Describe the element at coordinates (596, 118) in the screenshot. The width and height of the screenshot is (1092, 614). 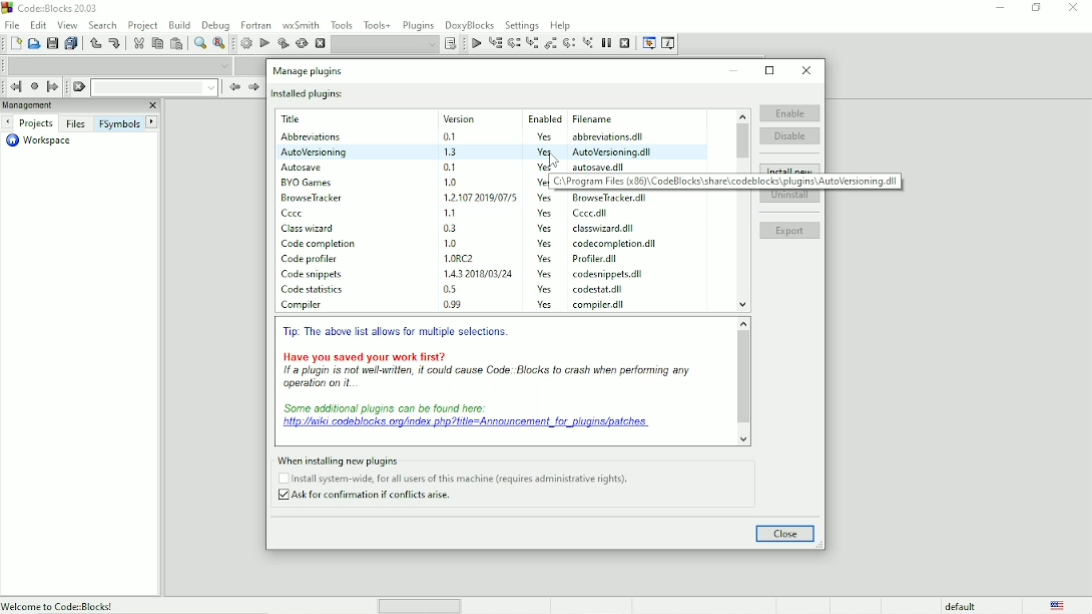
I see `Filename` at that location.